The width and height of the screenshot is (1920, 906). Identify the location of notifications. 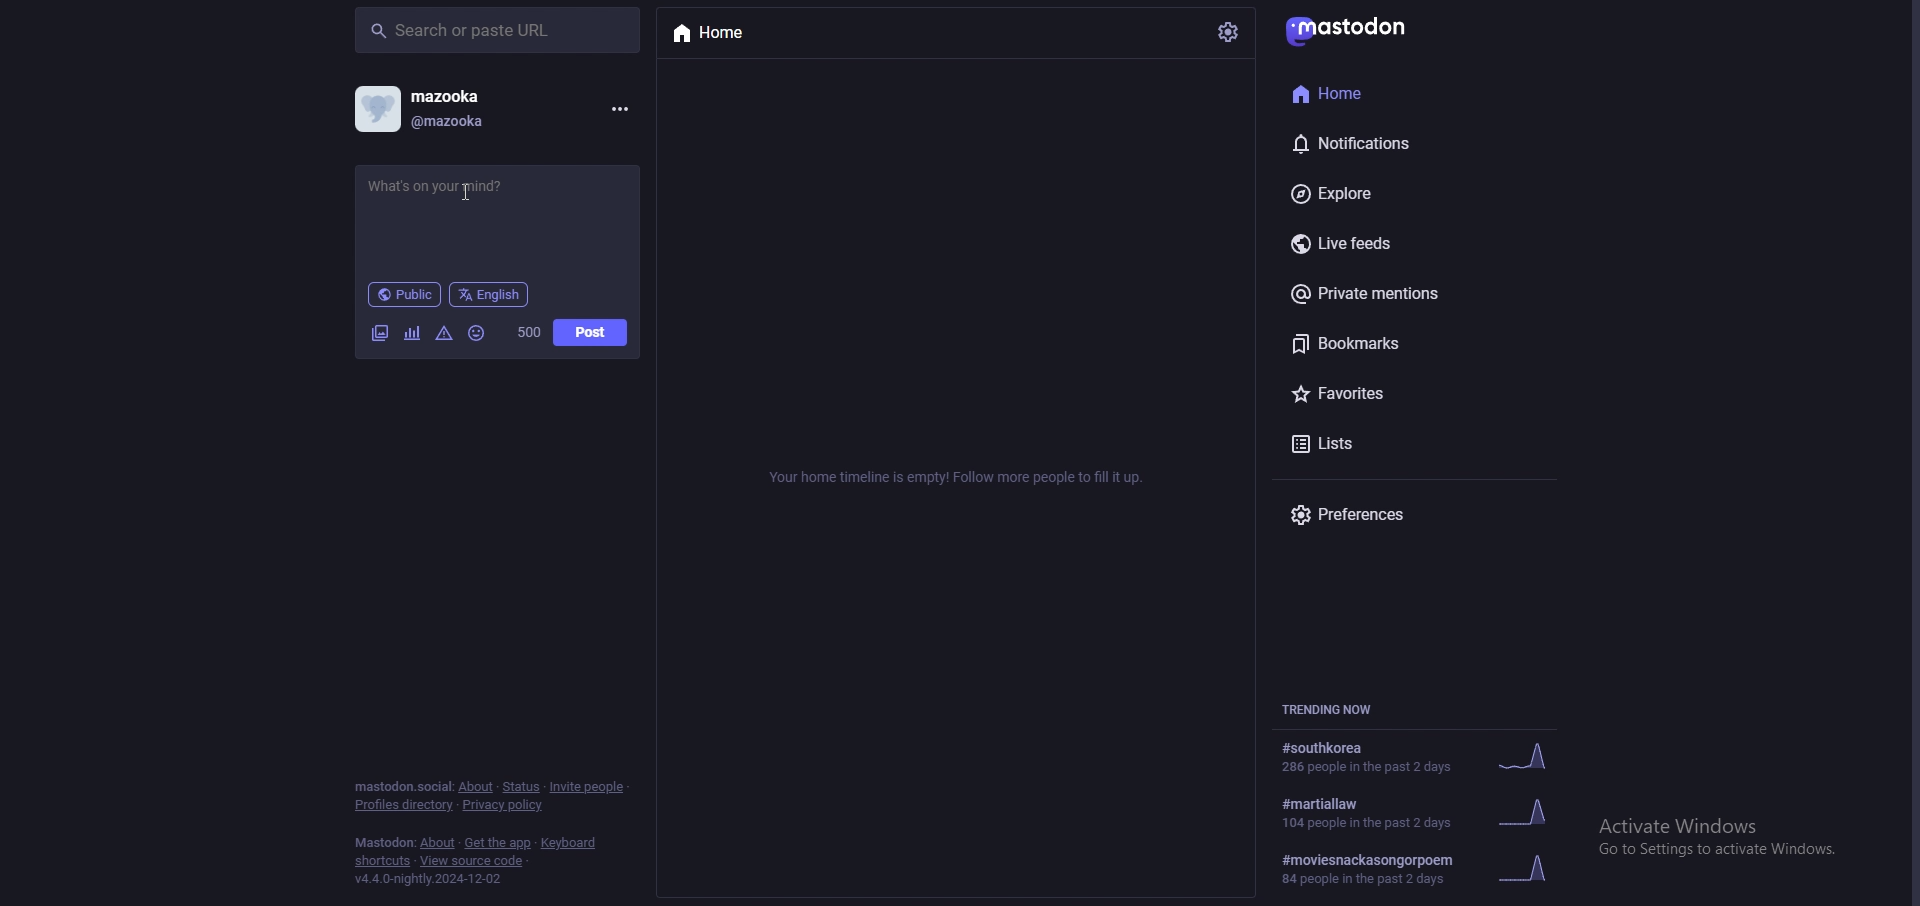
(1389, 140).